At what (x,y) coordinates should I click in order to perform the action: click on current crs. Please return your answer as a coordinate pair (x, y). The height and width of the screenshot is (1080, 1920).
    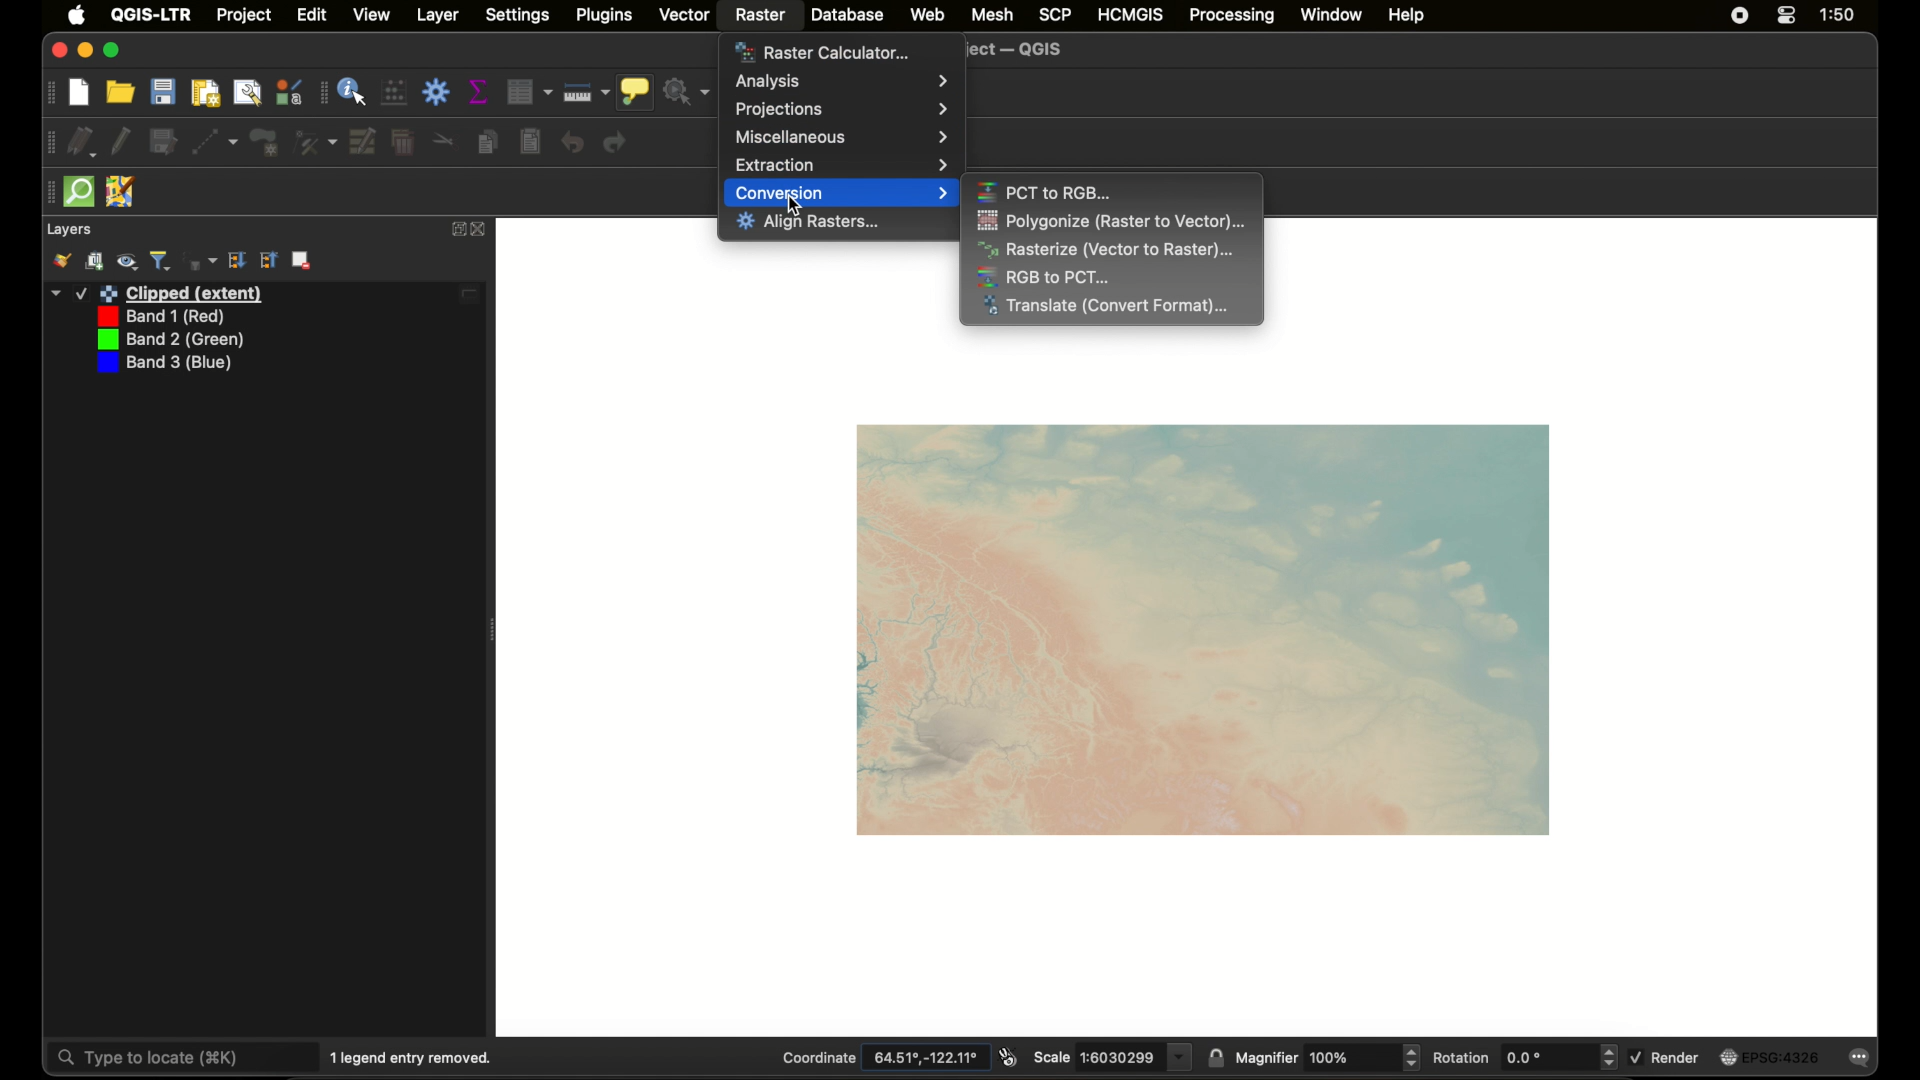
    Looking at the image, I should click on (1767, 1057).